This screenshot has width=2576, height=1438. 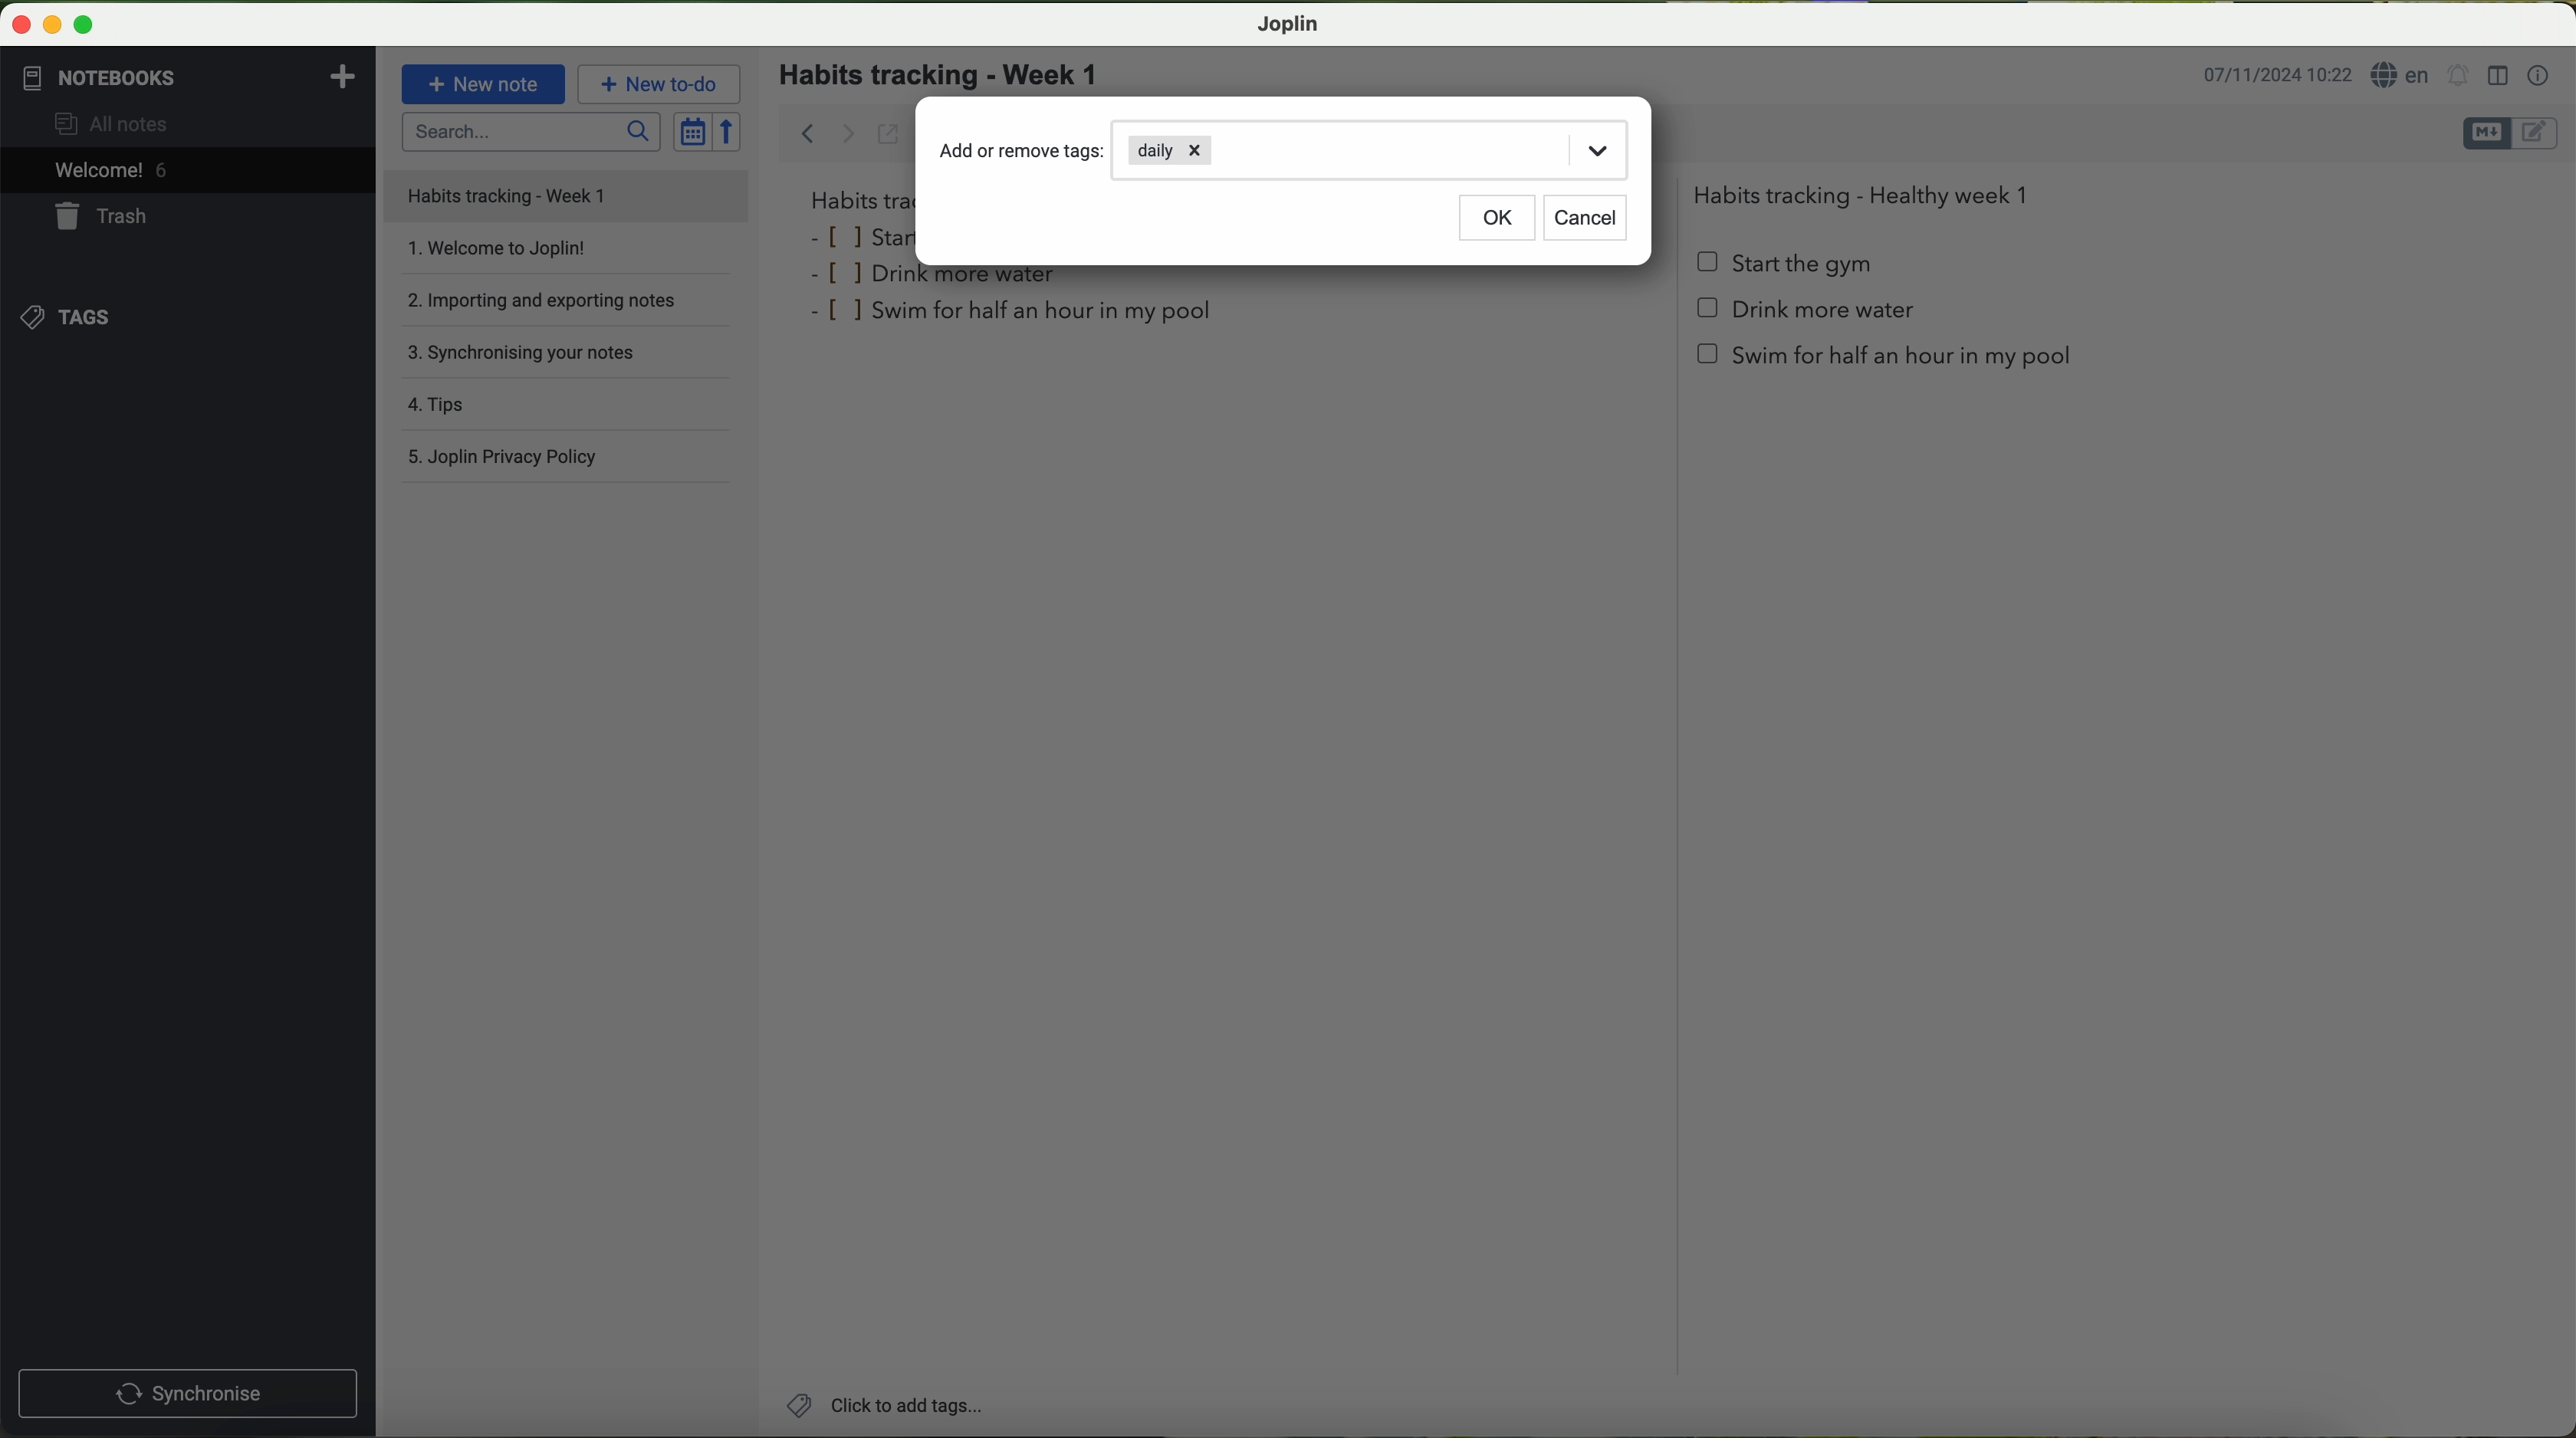 What do you see at coordinates (659, 83) in the screenshot?
I see `new to-do button` at bounding box center [659, 83].